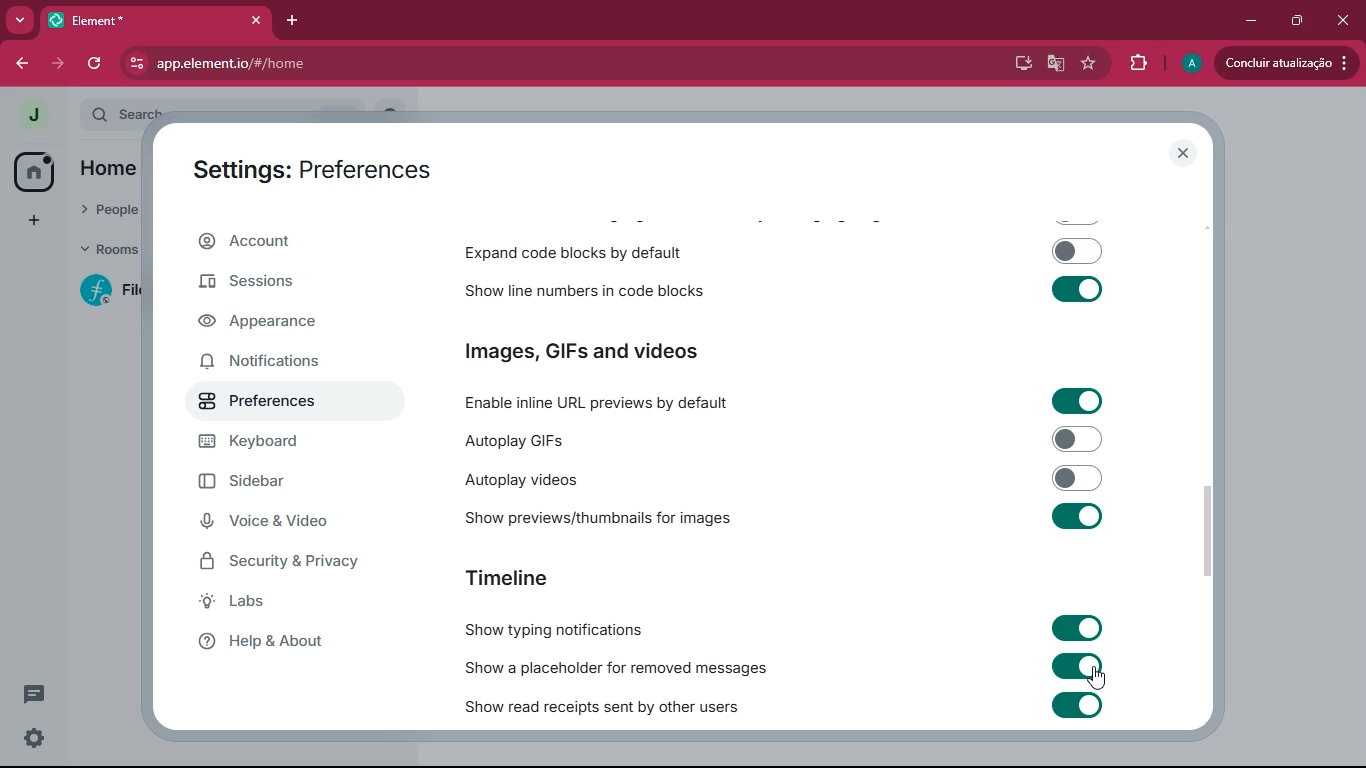  What do you see at coordinates (277, 523) in the screenshot?
I see `voice & video` at bounding box center [277, 523].